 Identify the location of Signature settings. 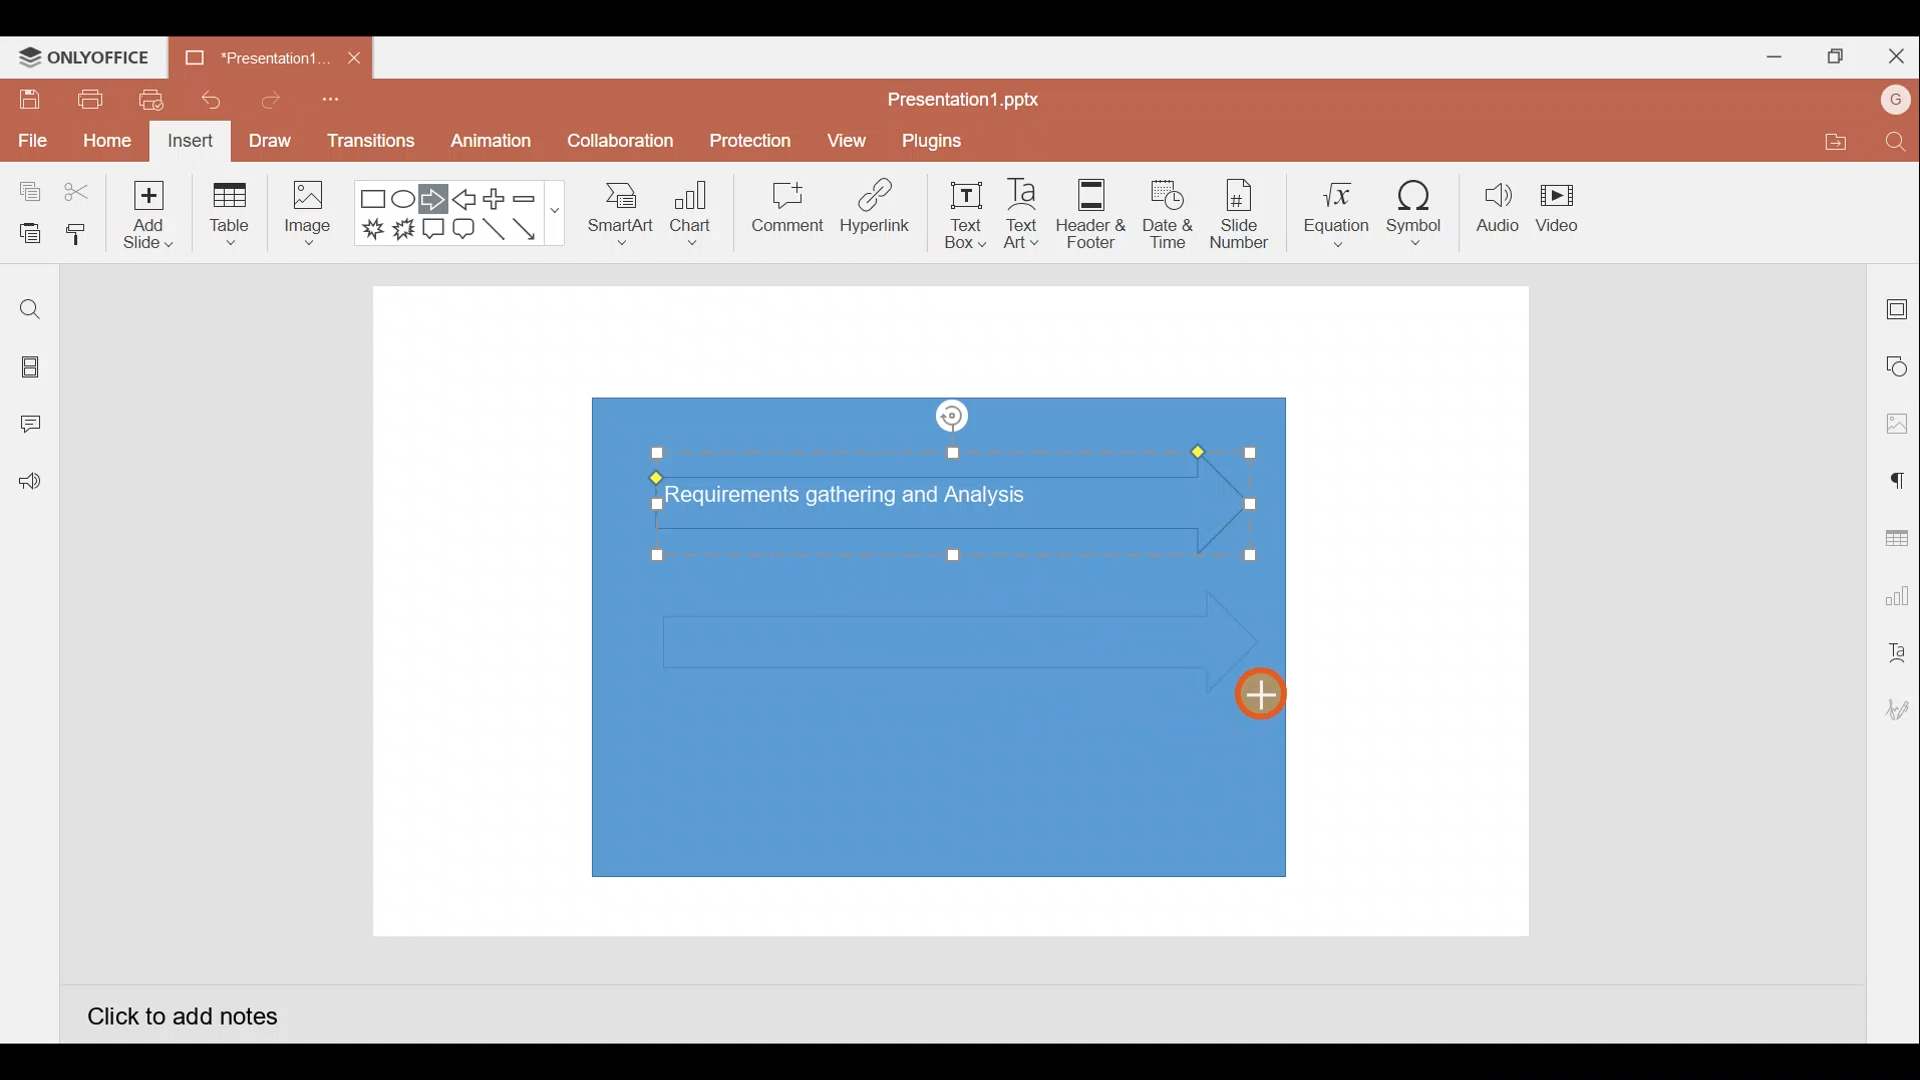
(1894, 712).